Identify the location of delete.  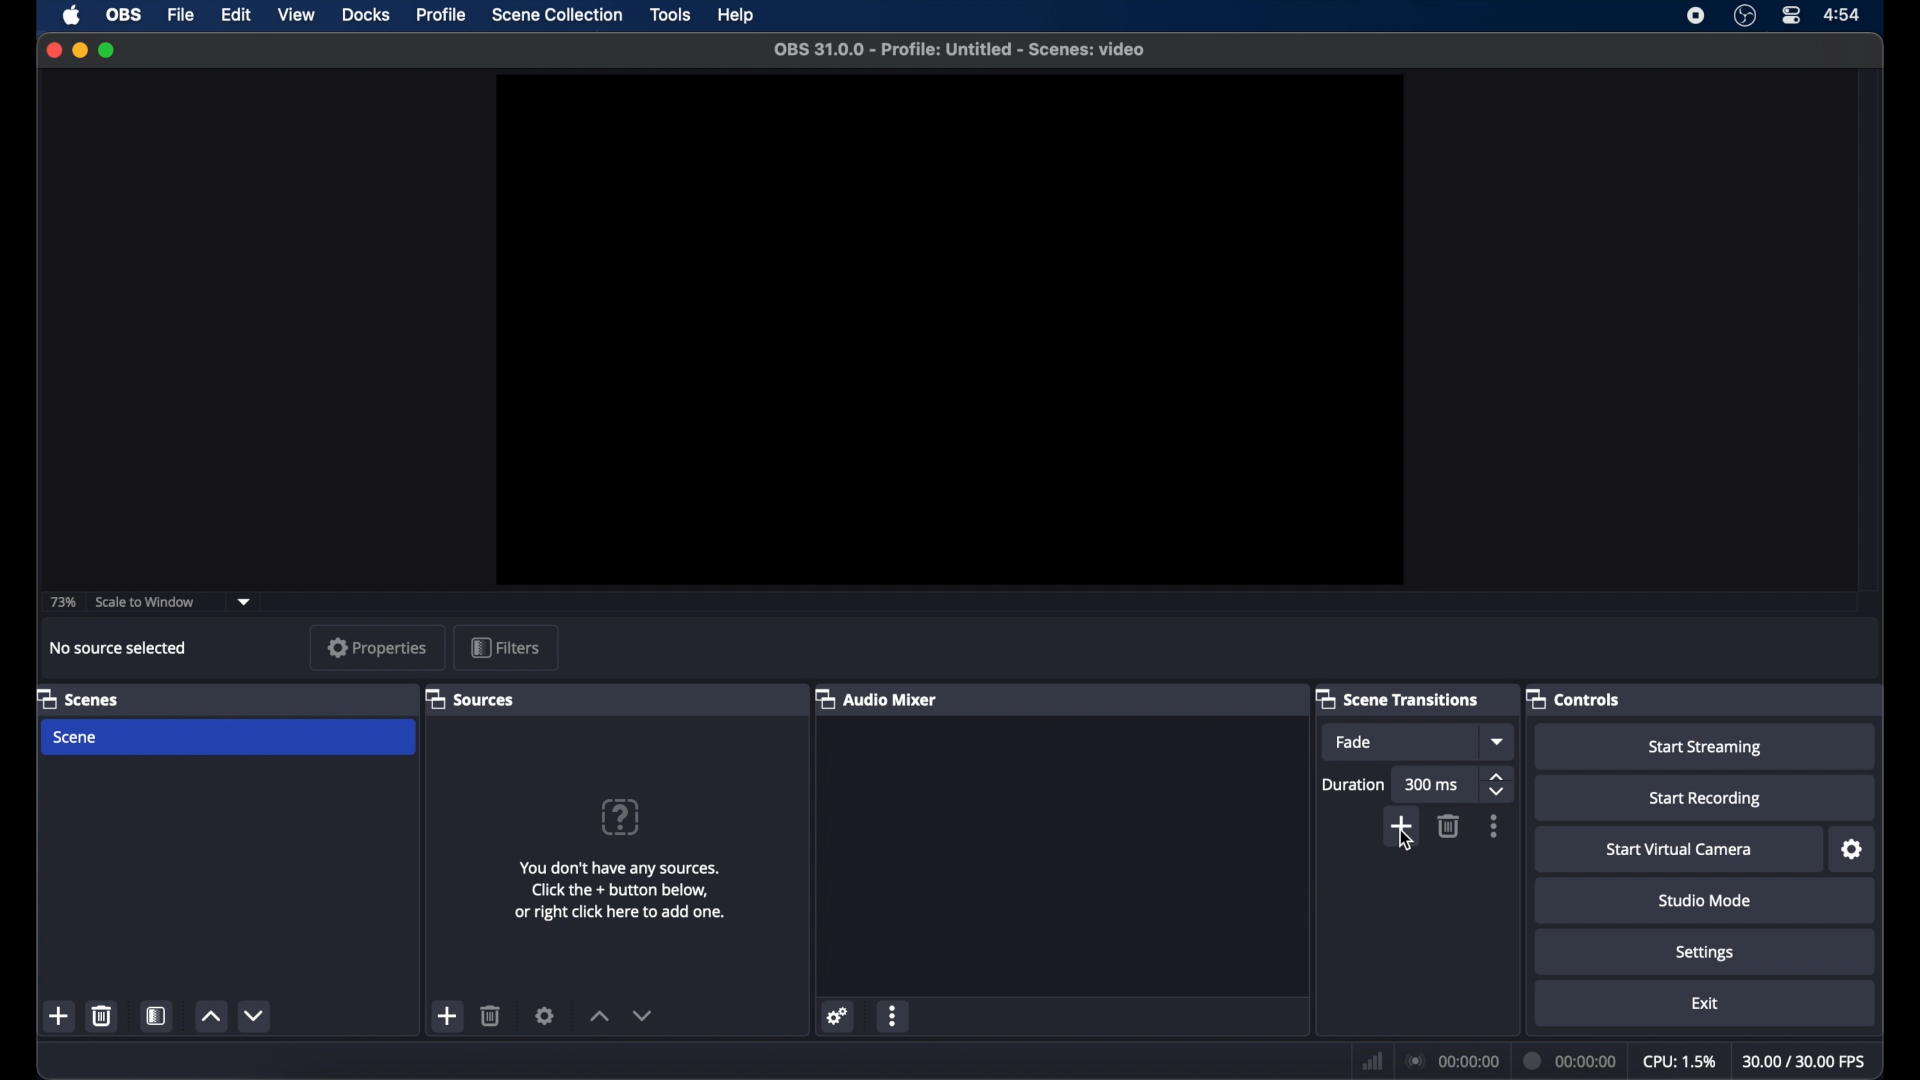
(491, 1015).